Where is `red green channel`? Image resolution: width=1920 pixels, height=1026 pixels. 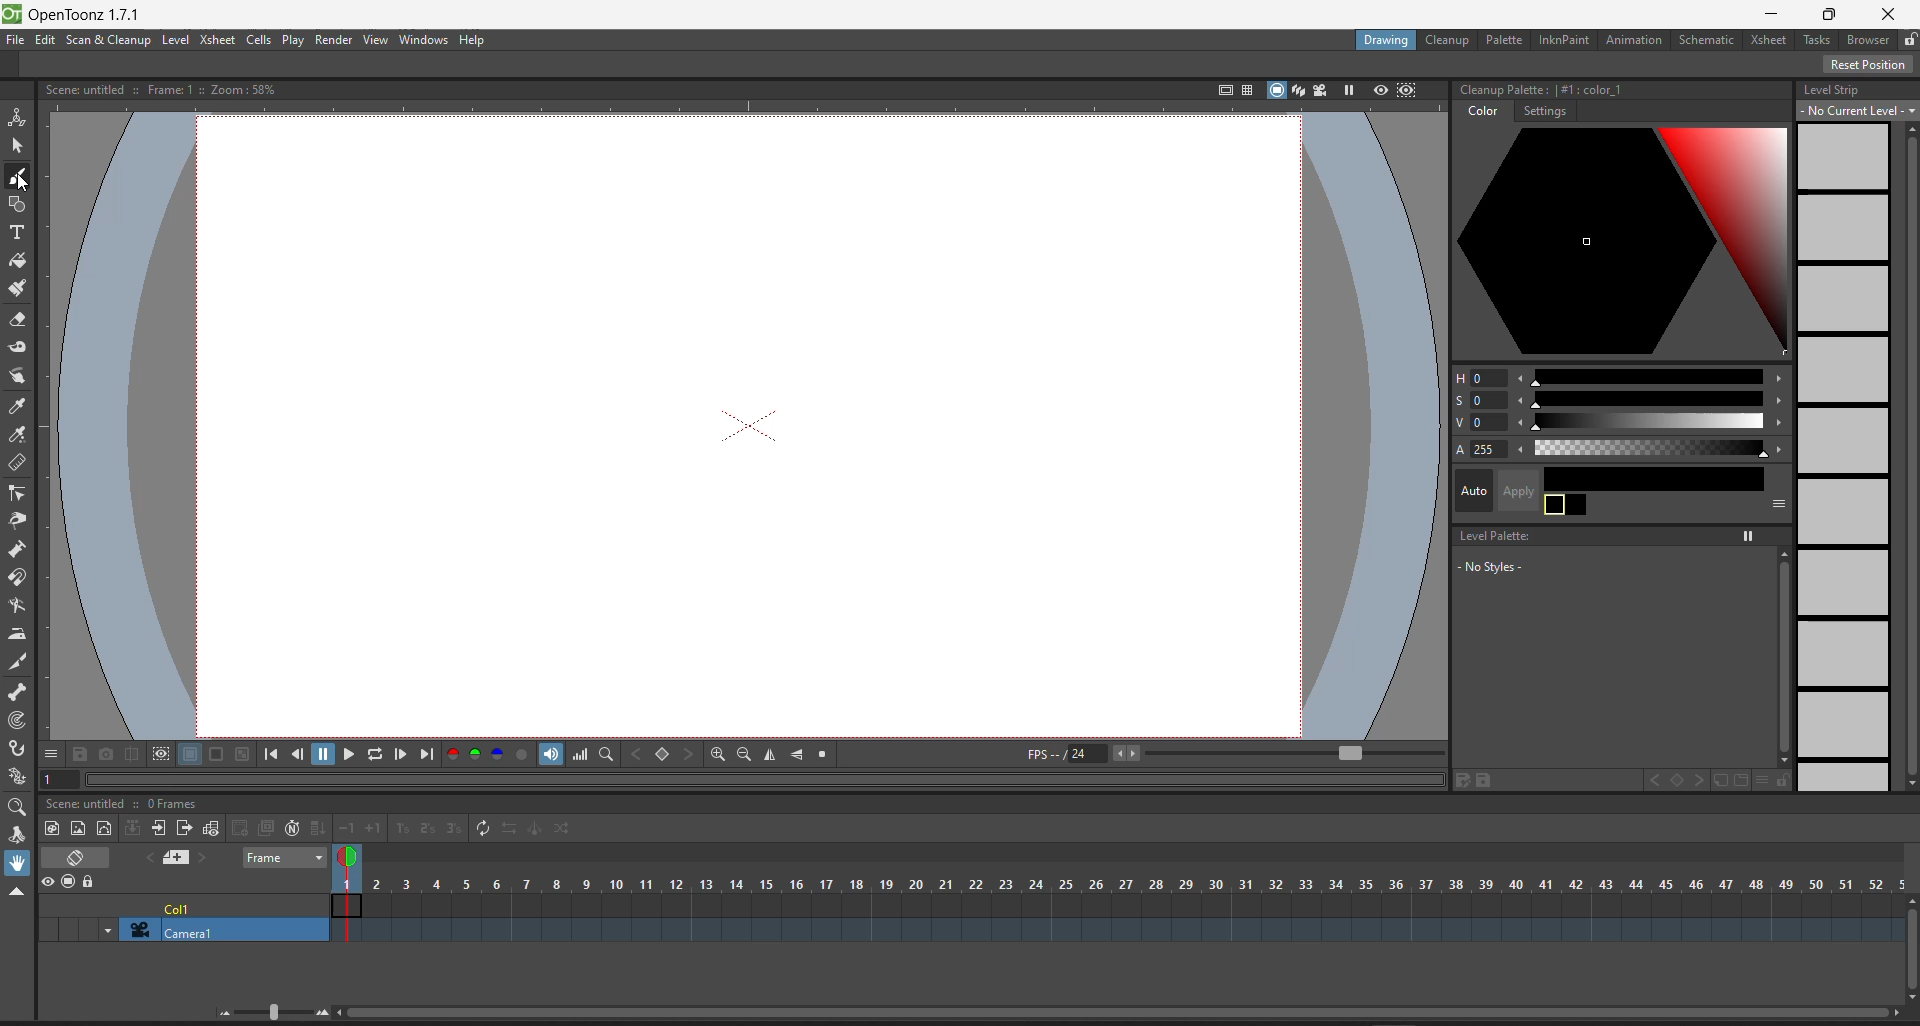 red green channel is located at coordinates (462, 754).